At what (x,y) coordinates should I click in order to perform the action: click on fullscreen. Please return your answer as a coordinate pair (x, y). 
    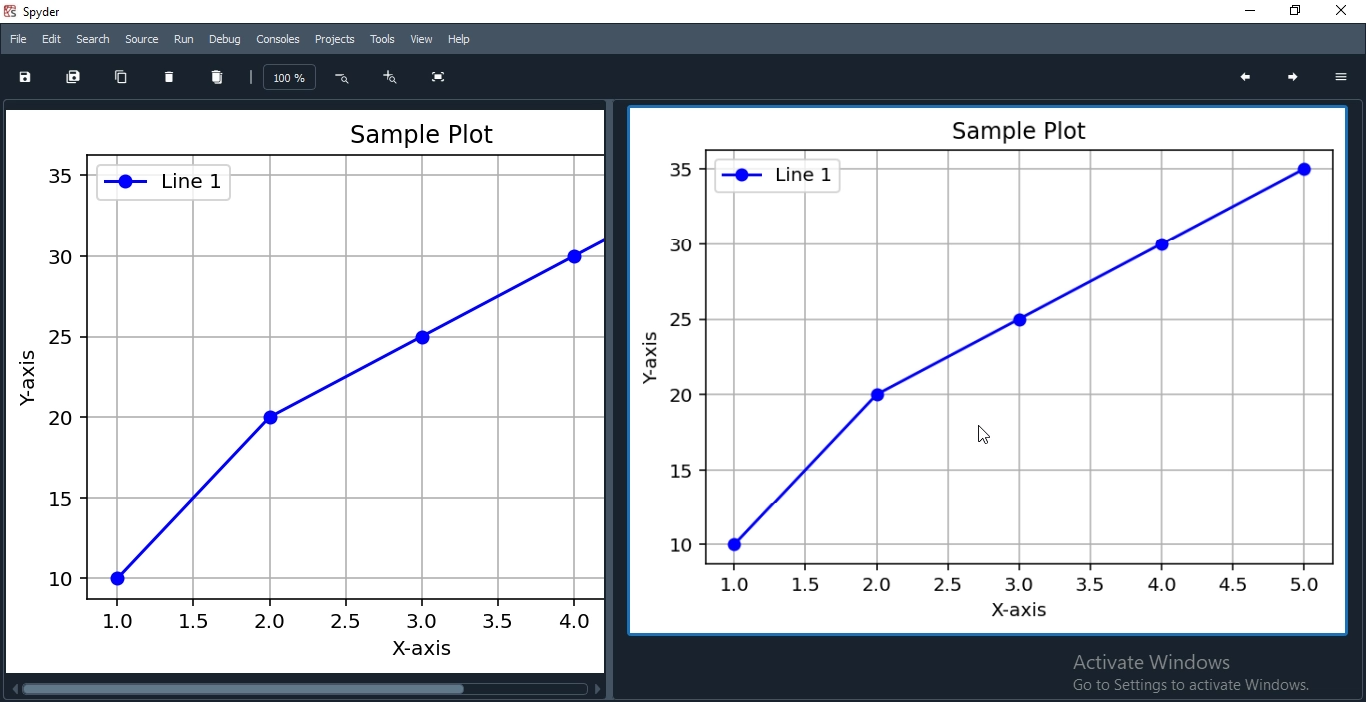
    Looking at the image, I should click on (435, 78).